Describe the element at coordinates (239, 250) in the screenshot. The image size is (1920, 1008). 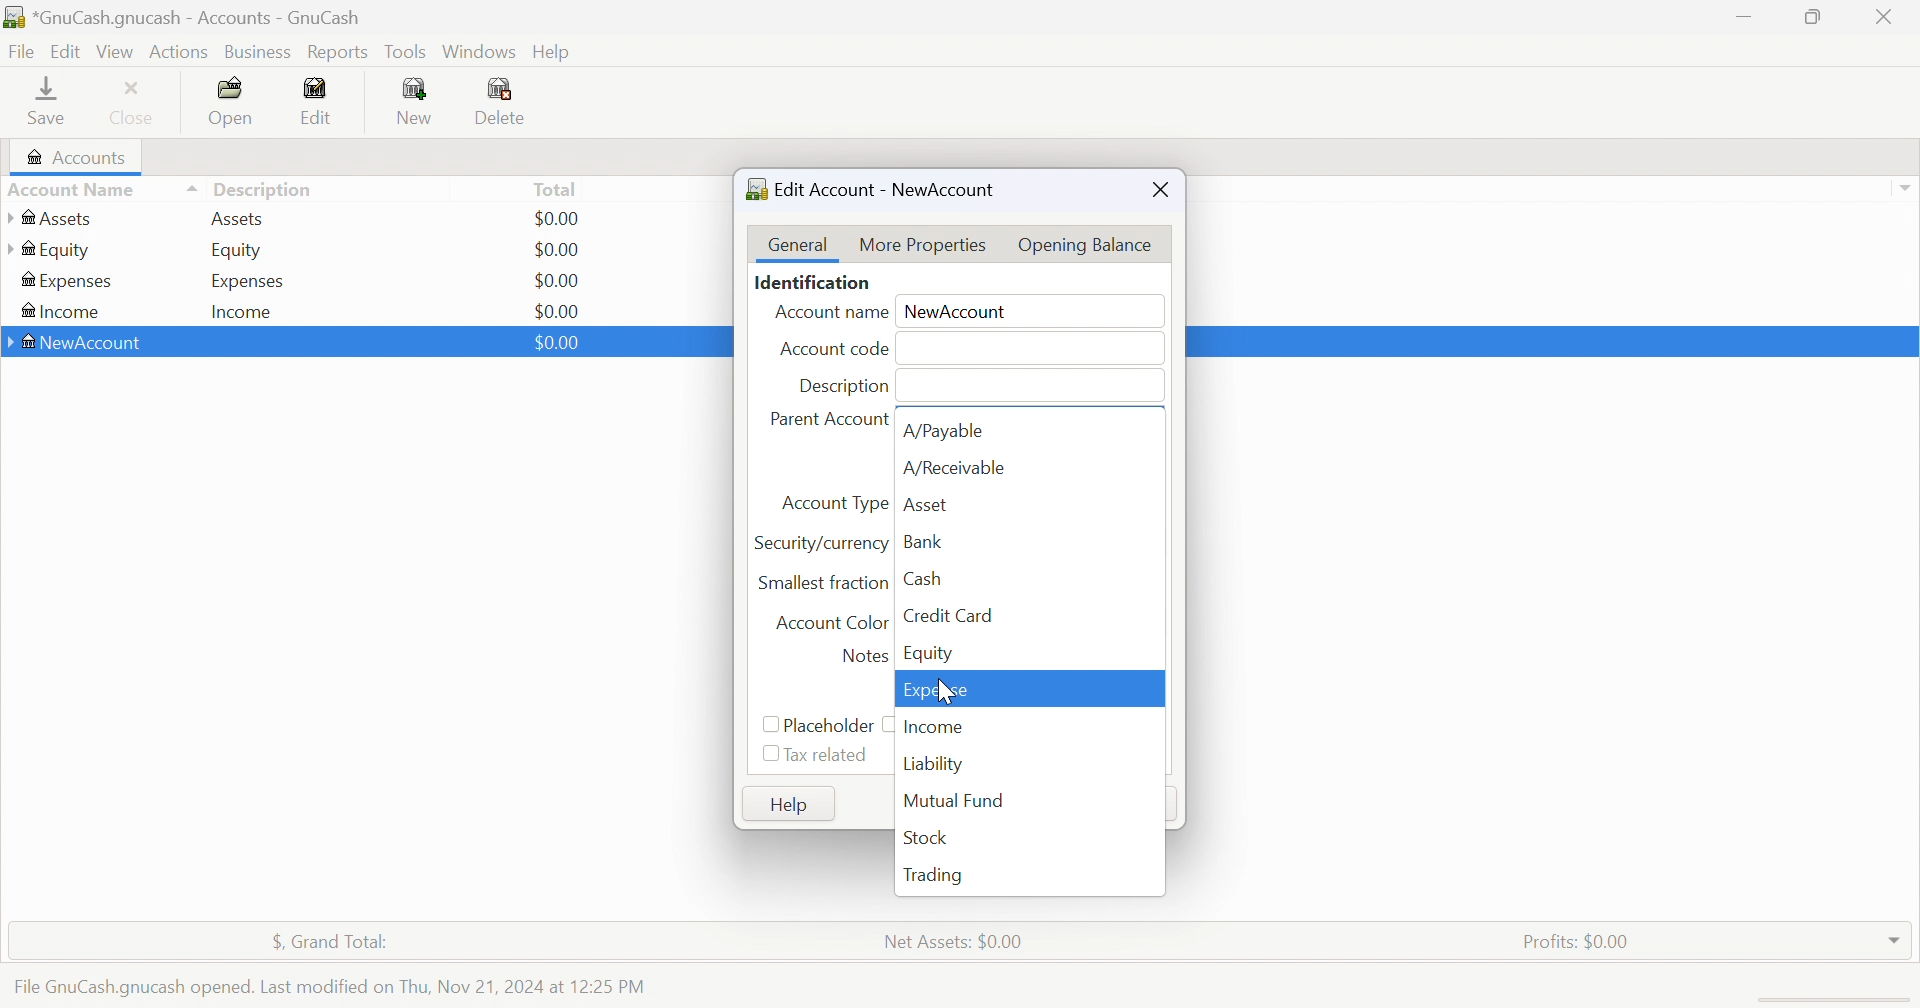
I see `Equity` at that location.